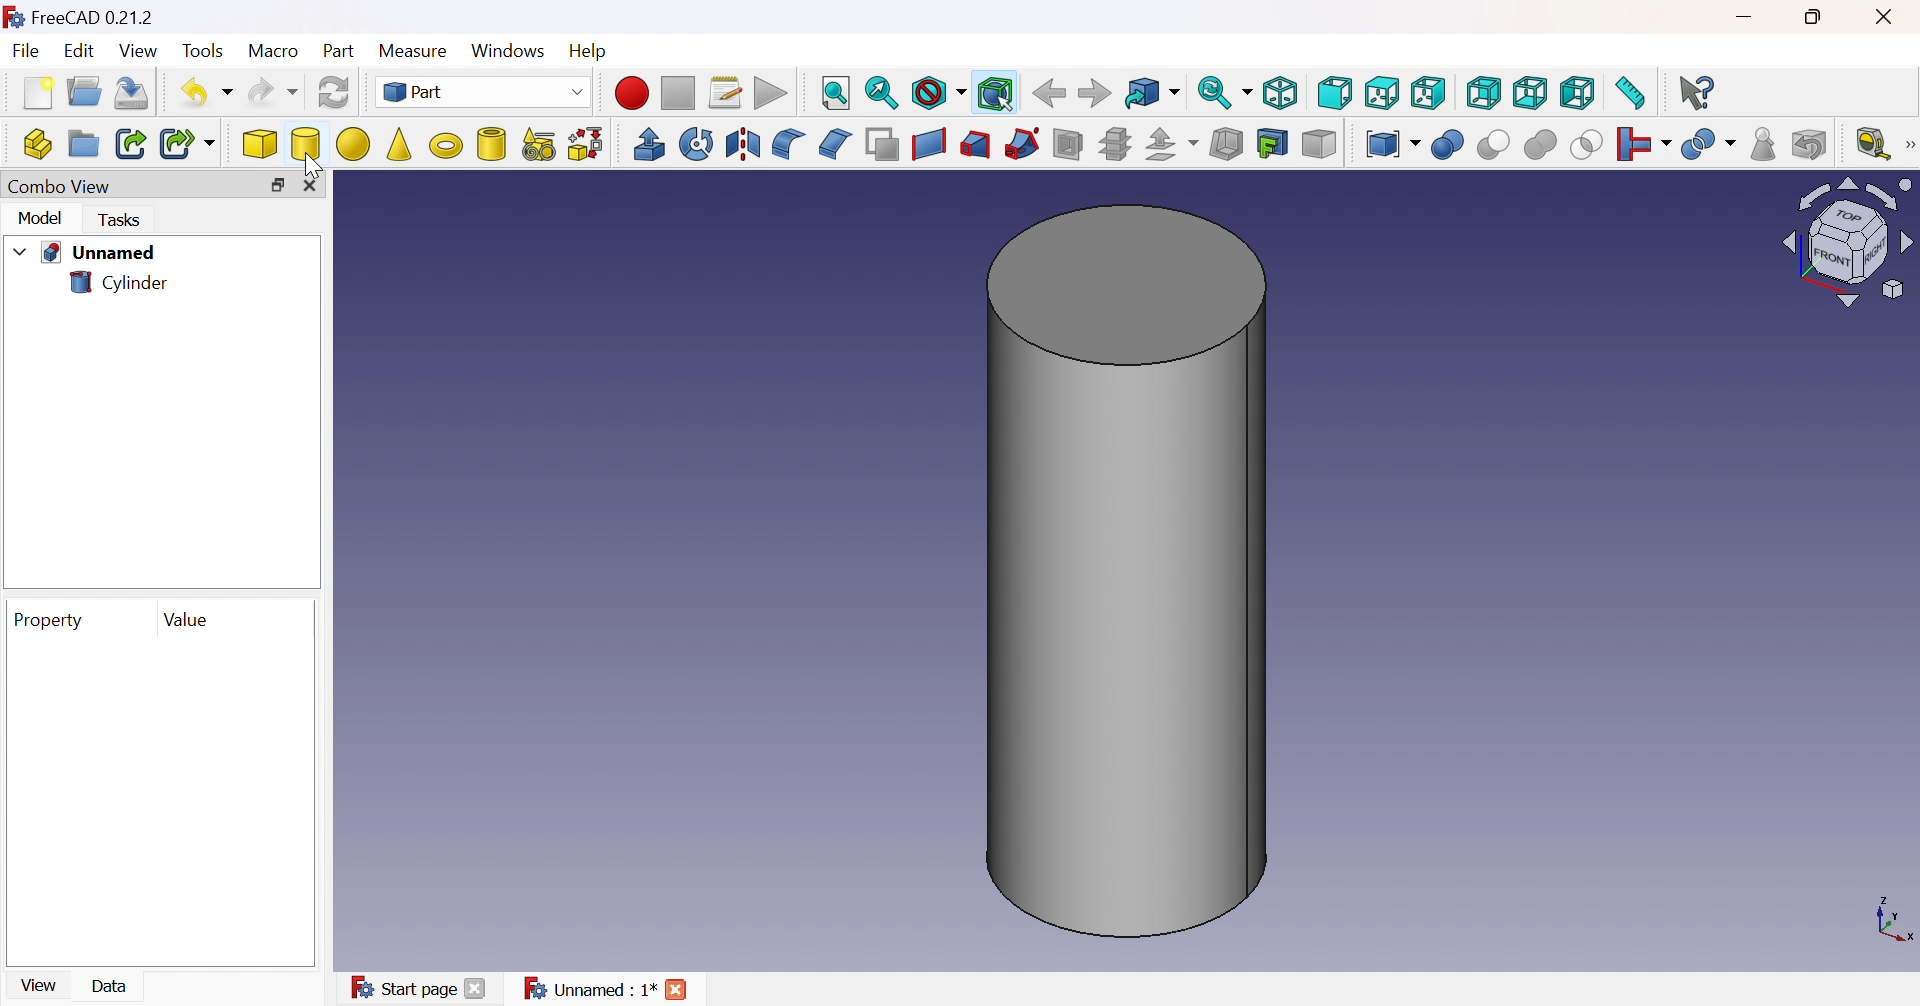 Image resolution: width=1920 pixels, height=1006 pixels. Describe the element at coordinates (1449, 147) in the screenshot. I see `Boolean` at that location.